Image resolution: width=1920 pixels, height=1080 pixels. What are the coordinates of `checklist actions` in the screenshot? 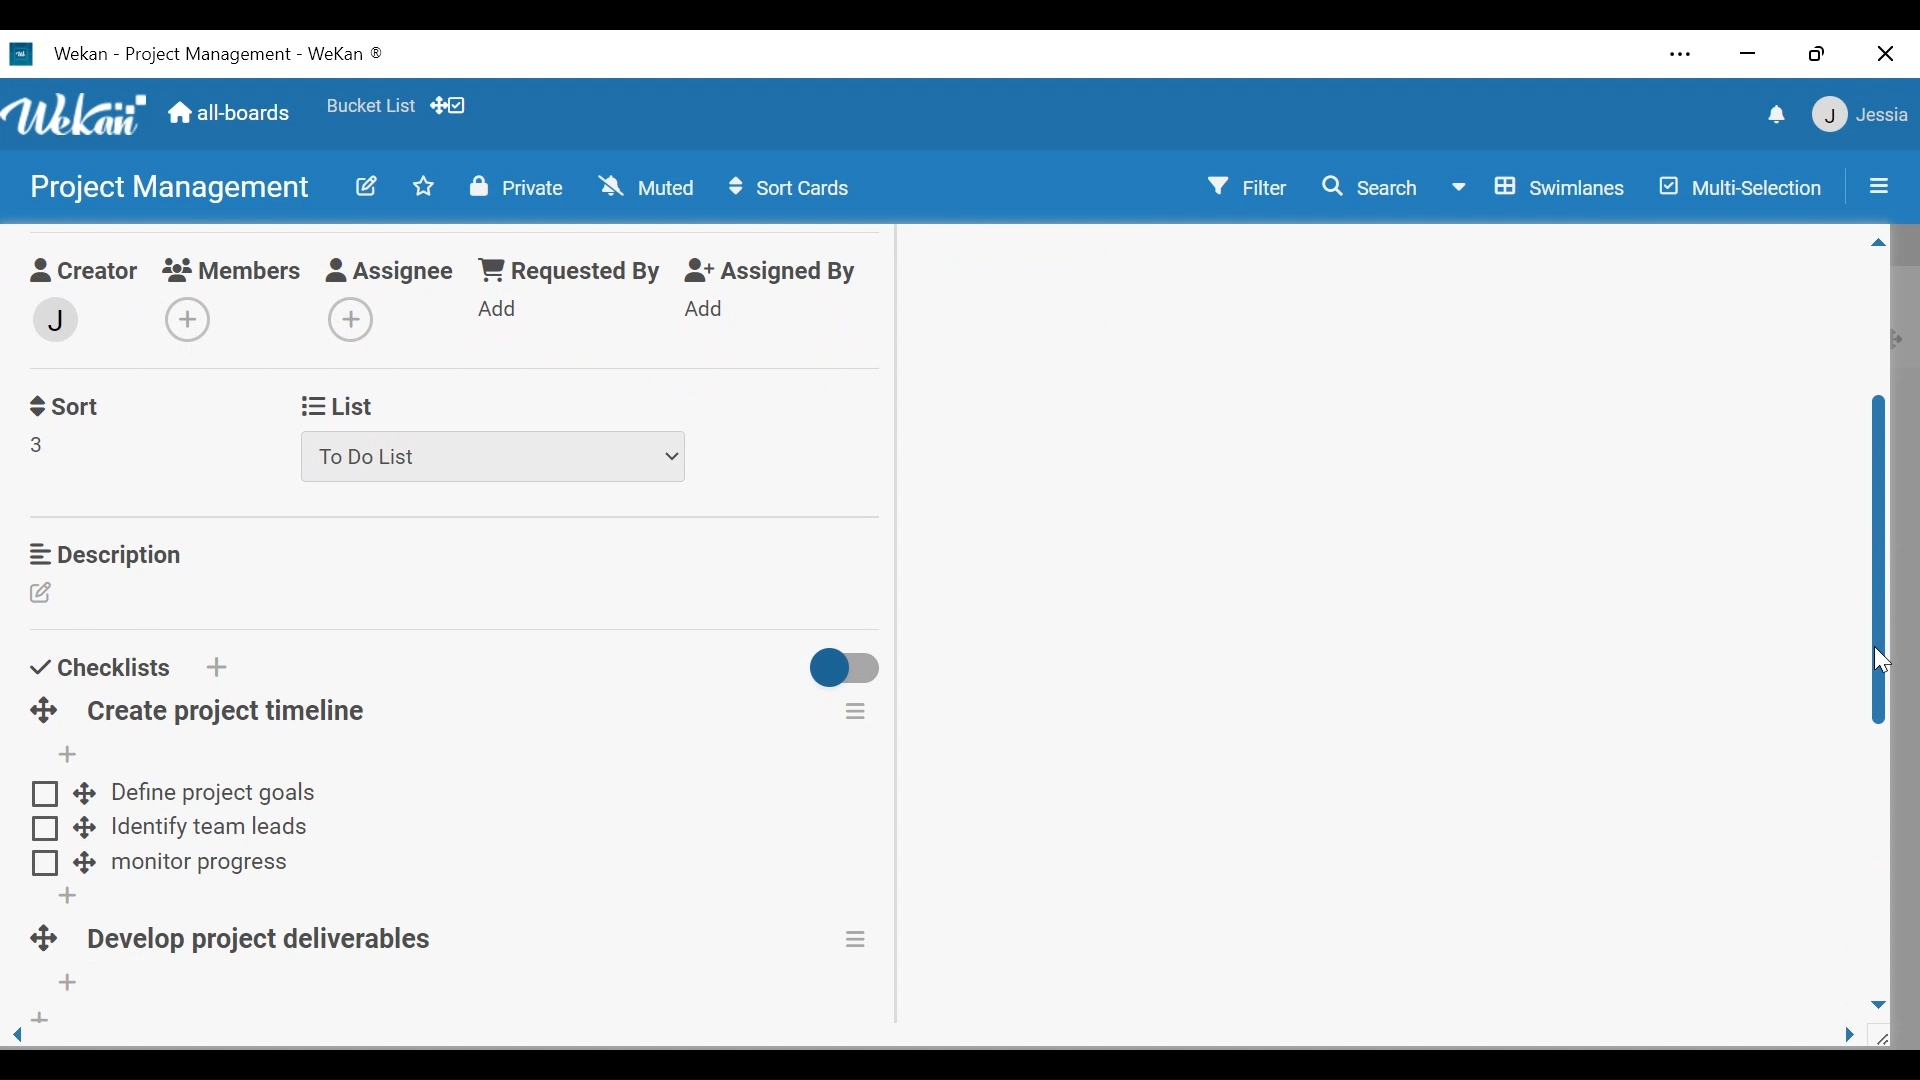 It's located at (859, 939).